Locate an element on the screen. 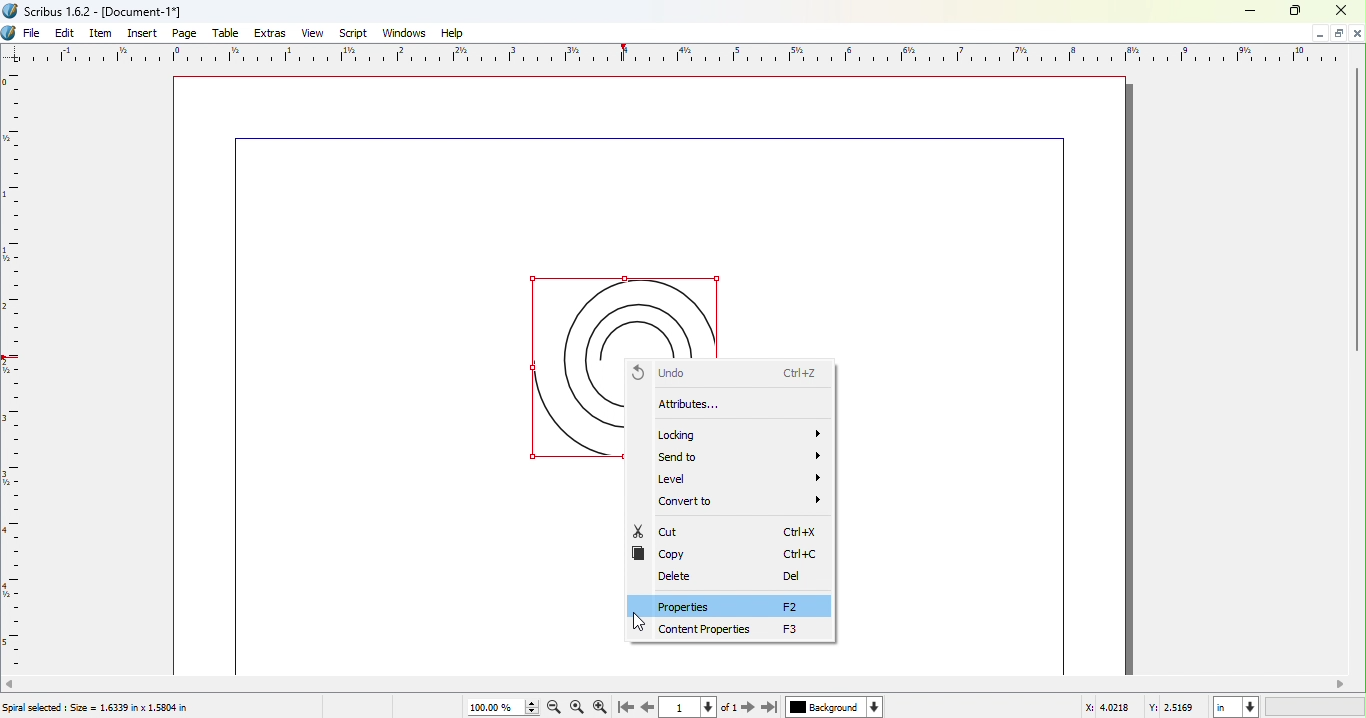 This screenshot has height=718, width=1366. Content properties is located at coordinates (742, 631).